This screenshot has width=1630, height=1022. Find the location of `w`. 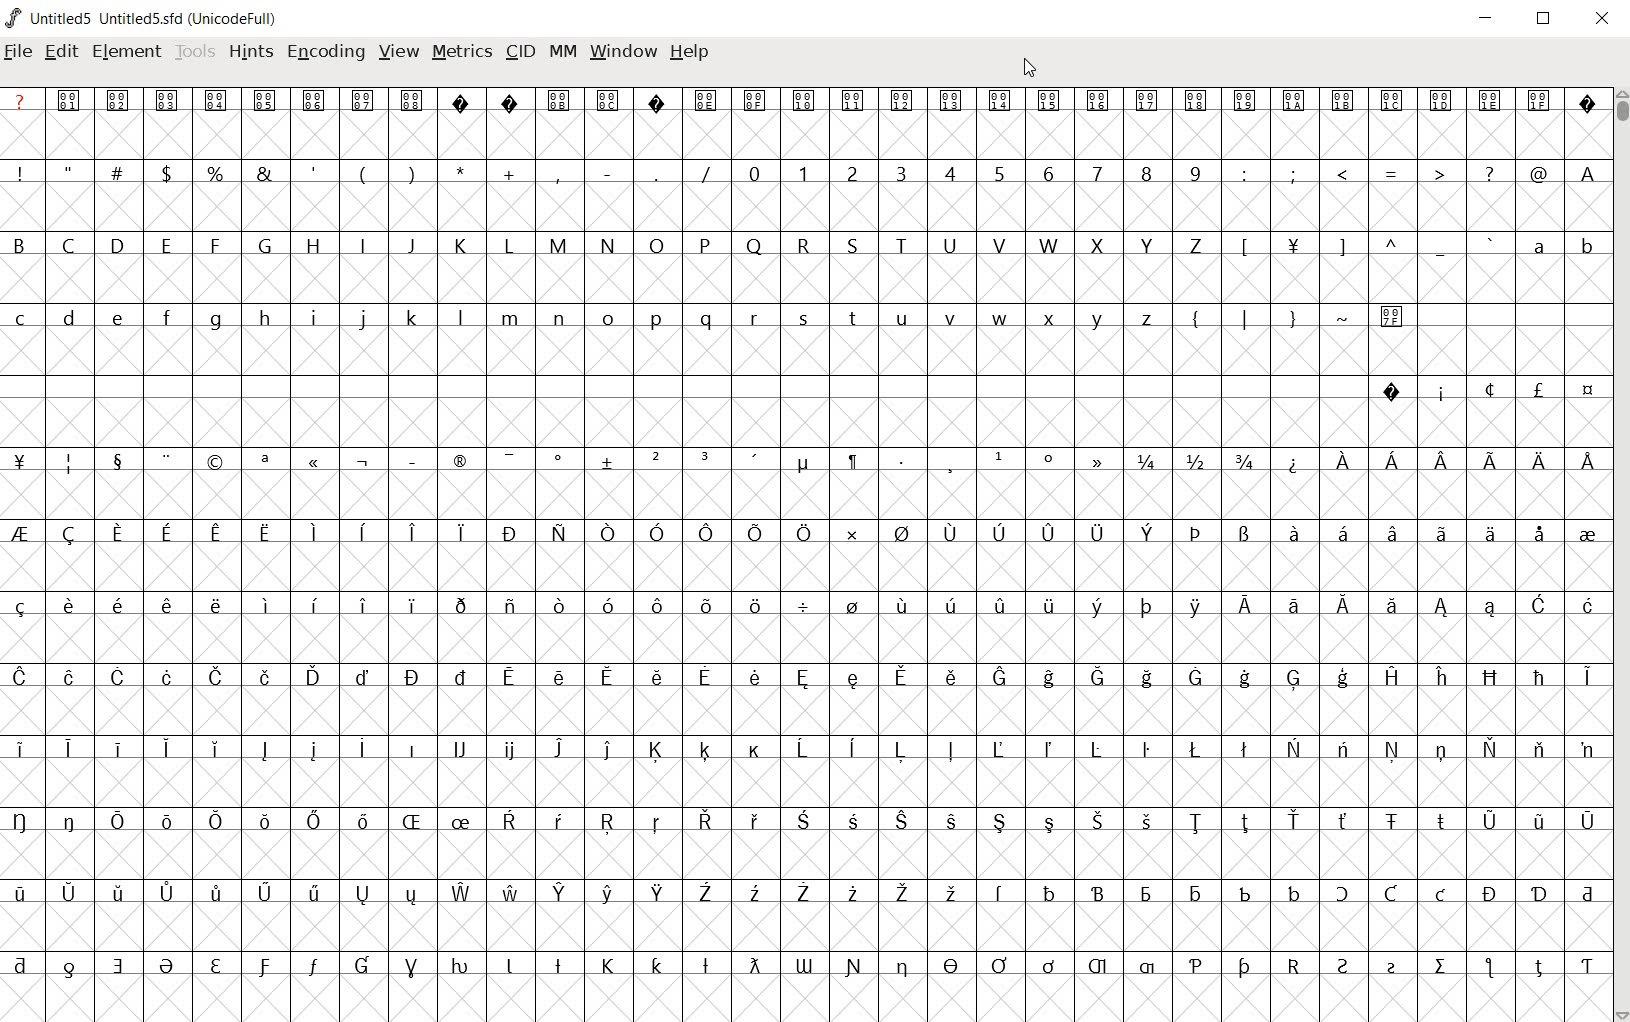

w is located at coordinates (998, 318).